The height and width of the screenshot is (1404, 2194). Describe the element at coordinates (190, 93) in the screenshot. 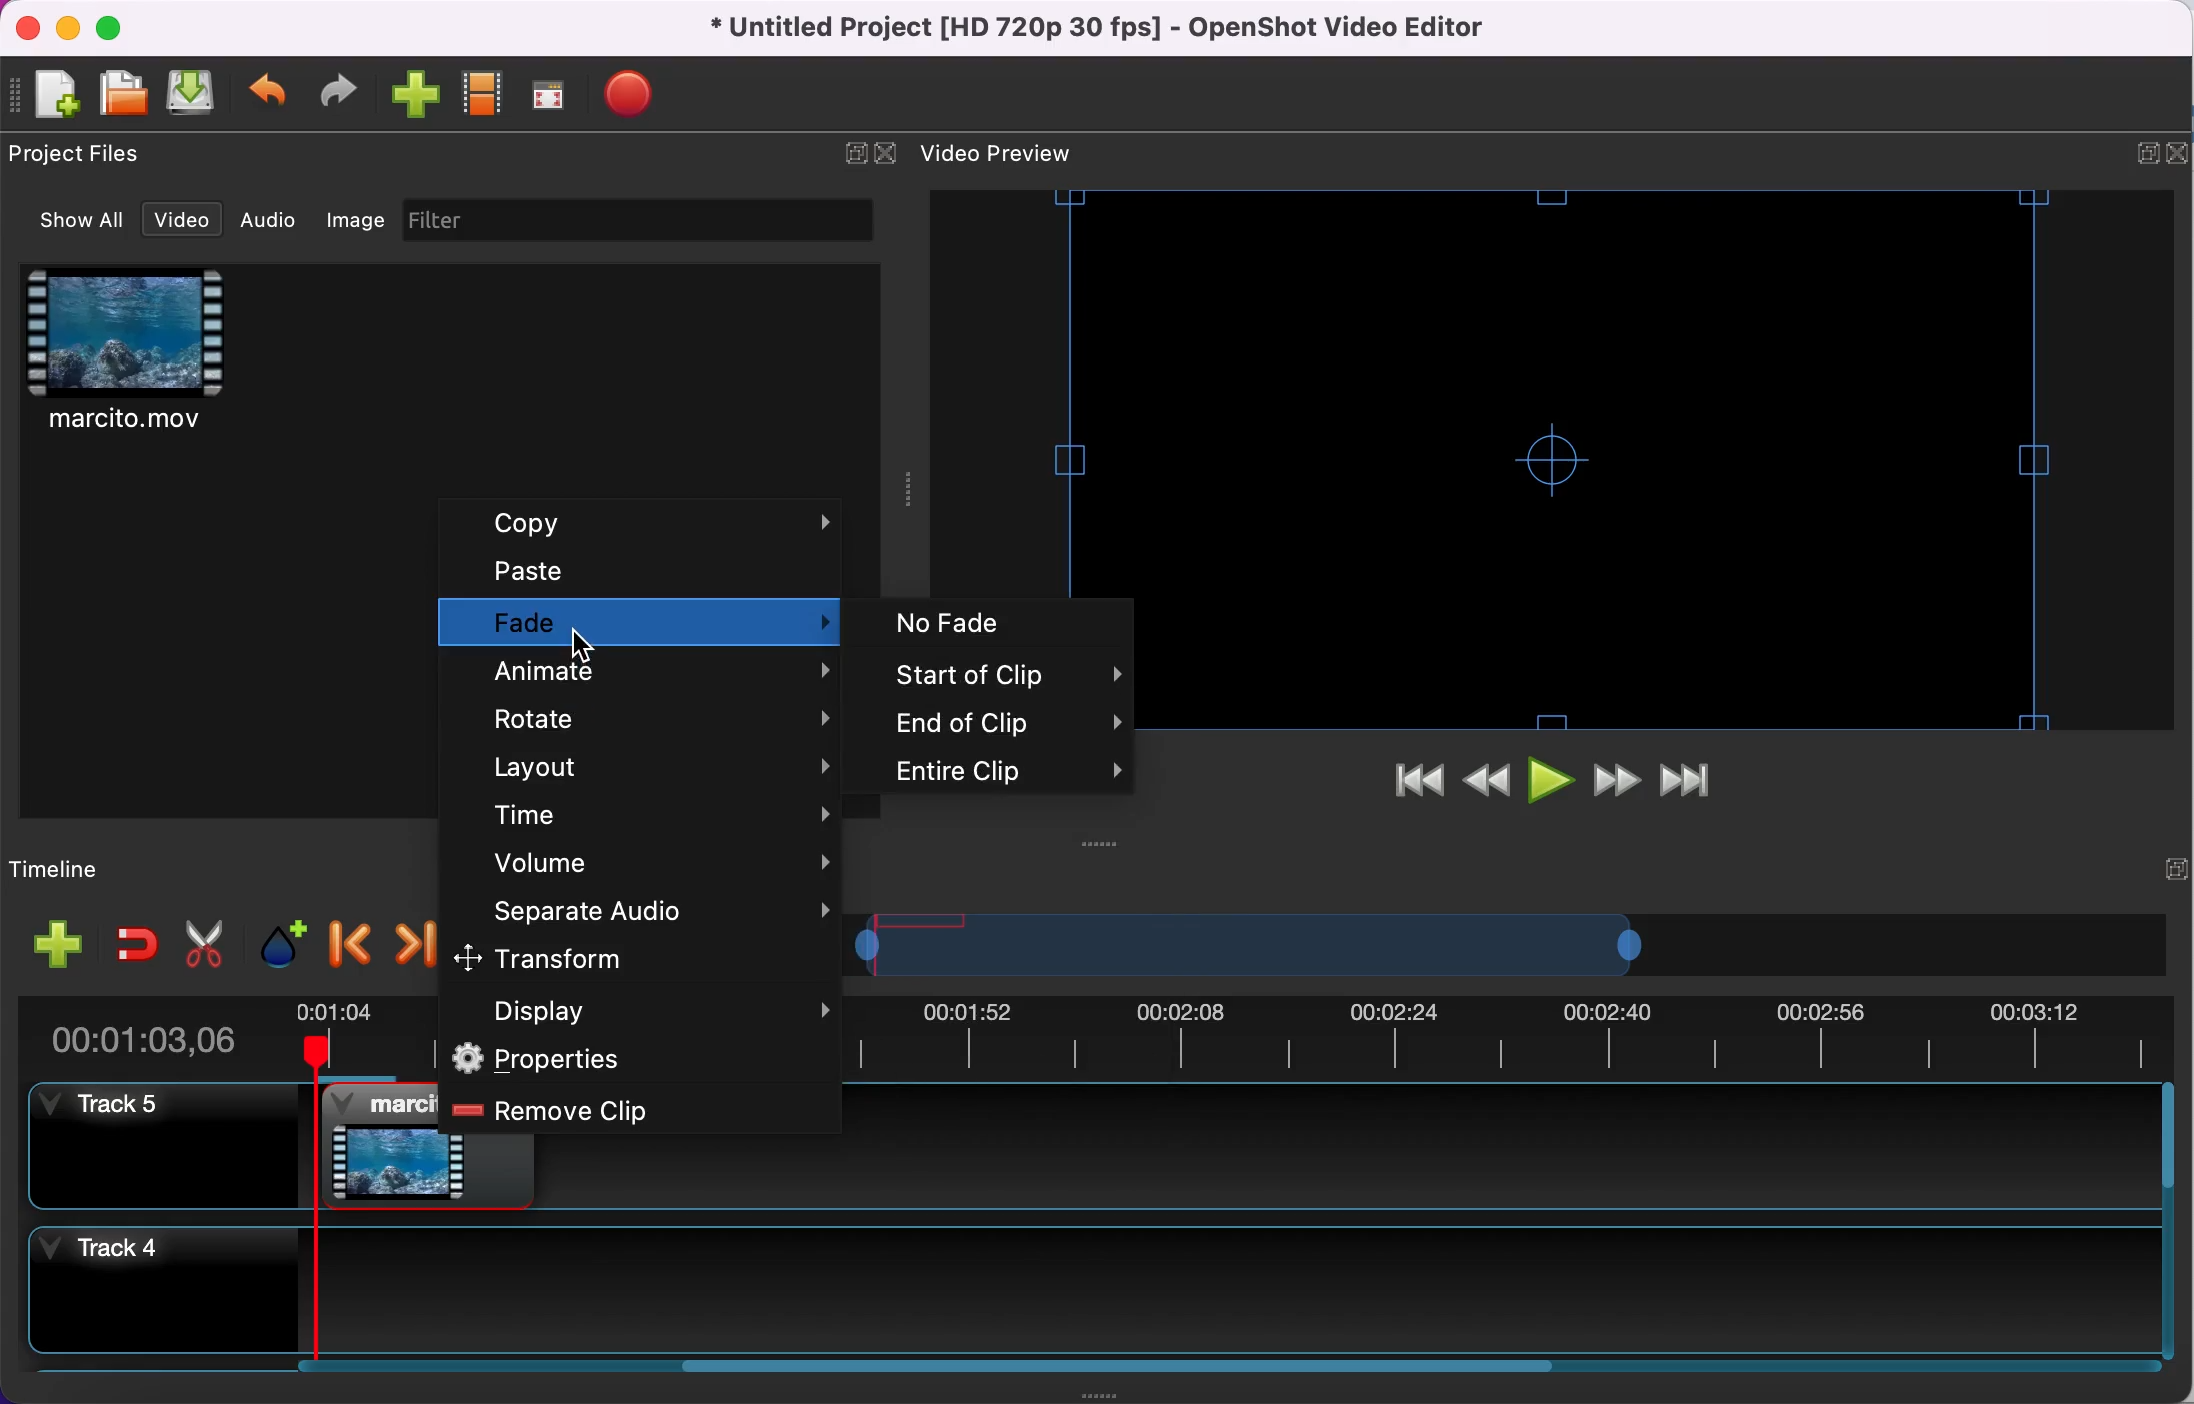

I see `save file` at that location.